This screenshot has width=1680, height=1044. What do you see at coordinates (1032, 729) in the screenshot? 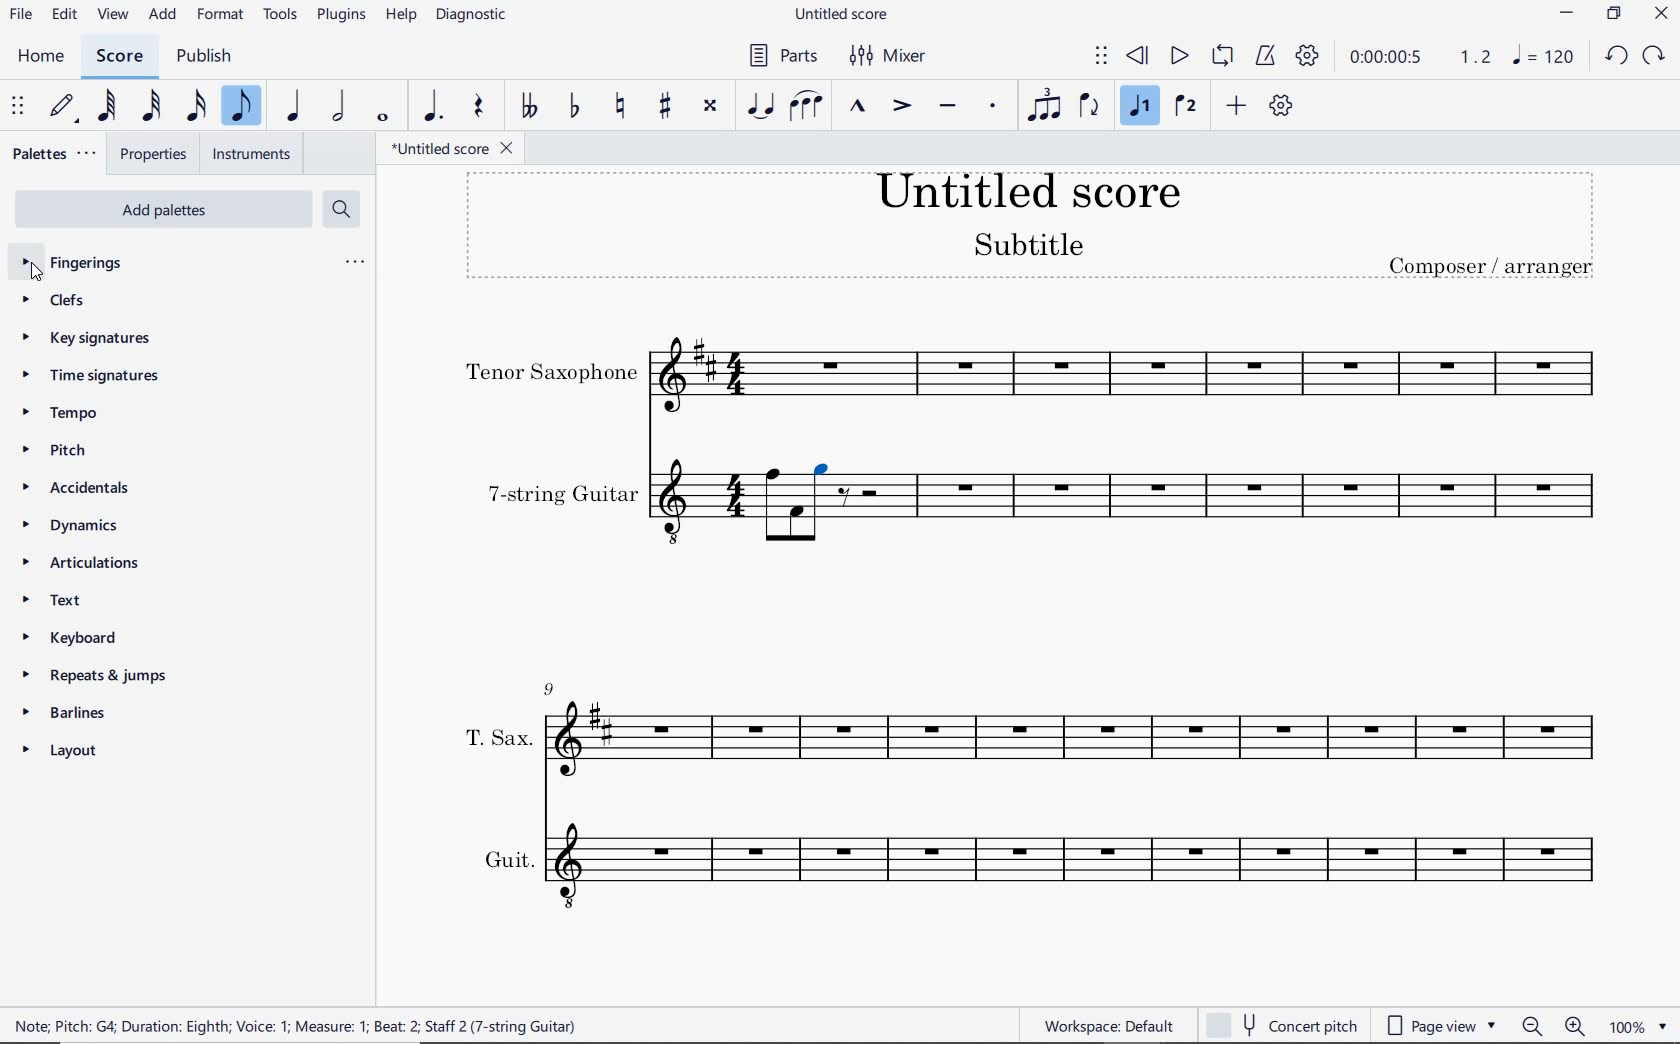
I see `INSTRUMENT: T.SAX` at bounding box center [1032, 729].